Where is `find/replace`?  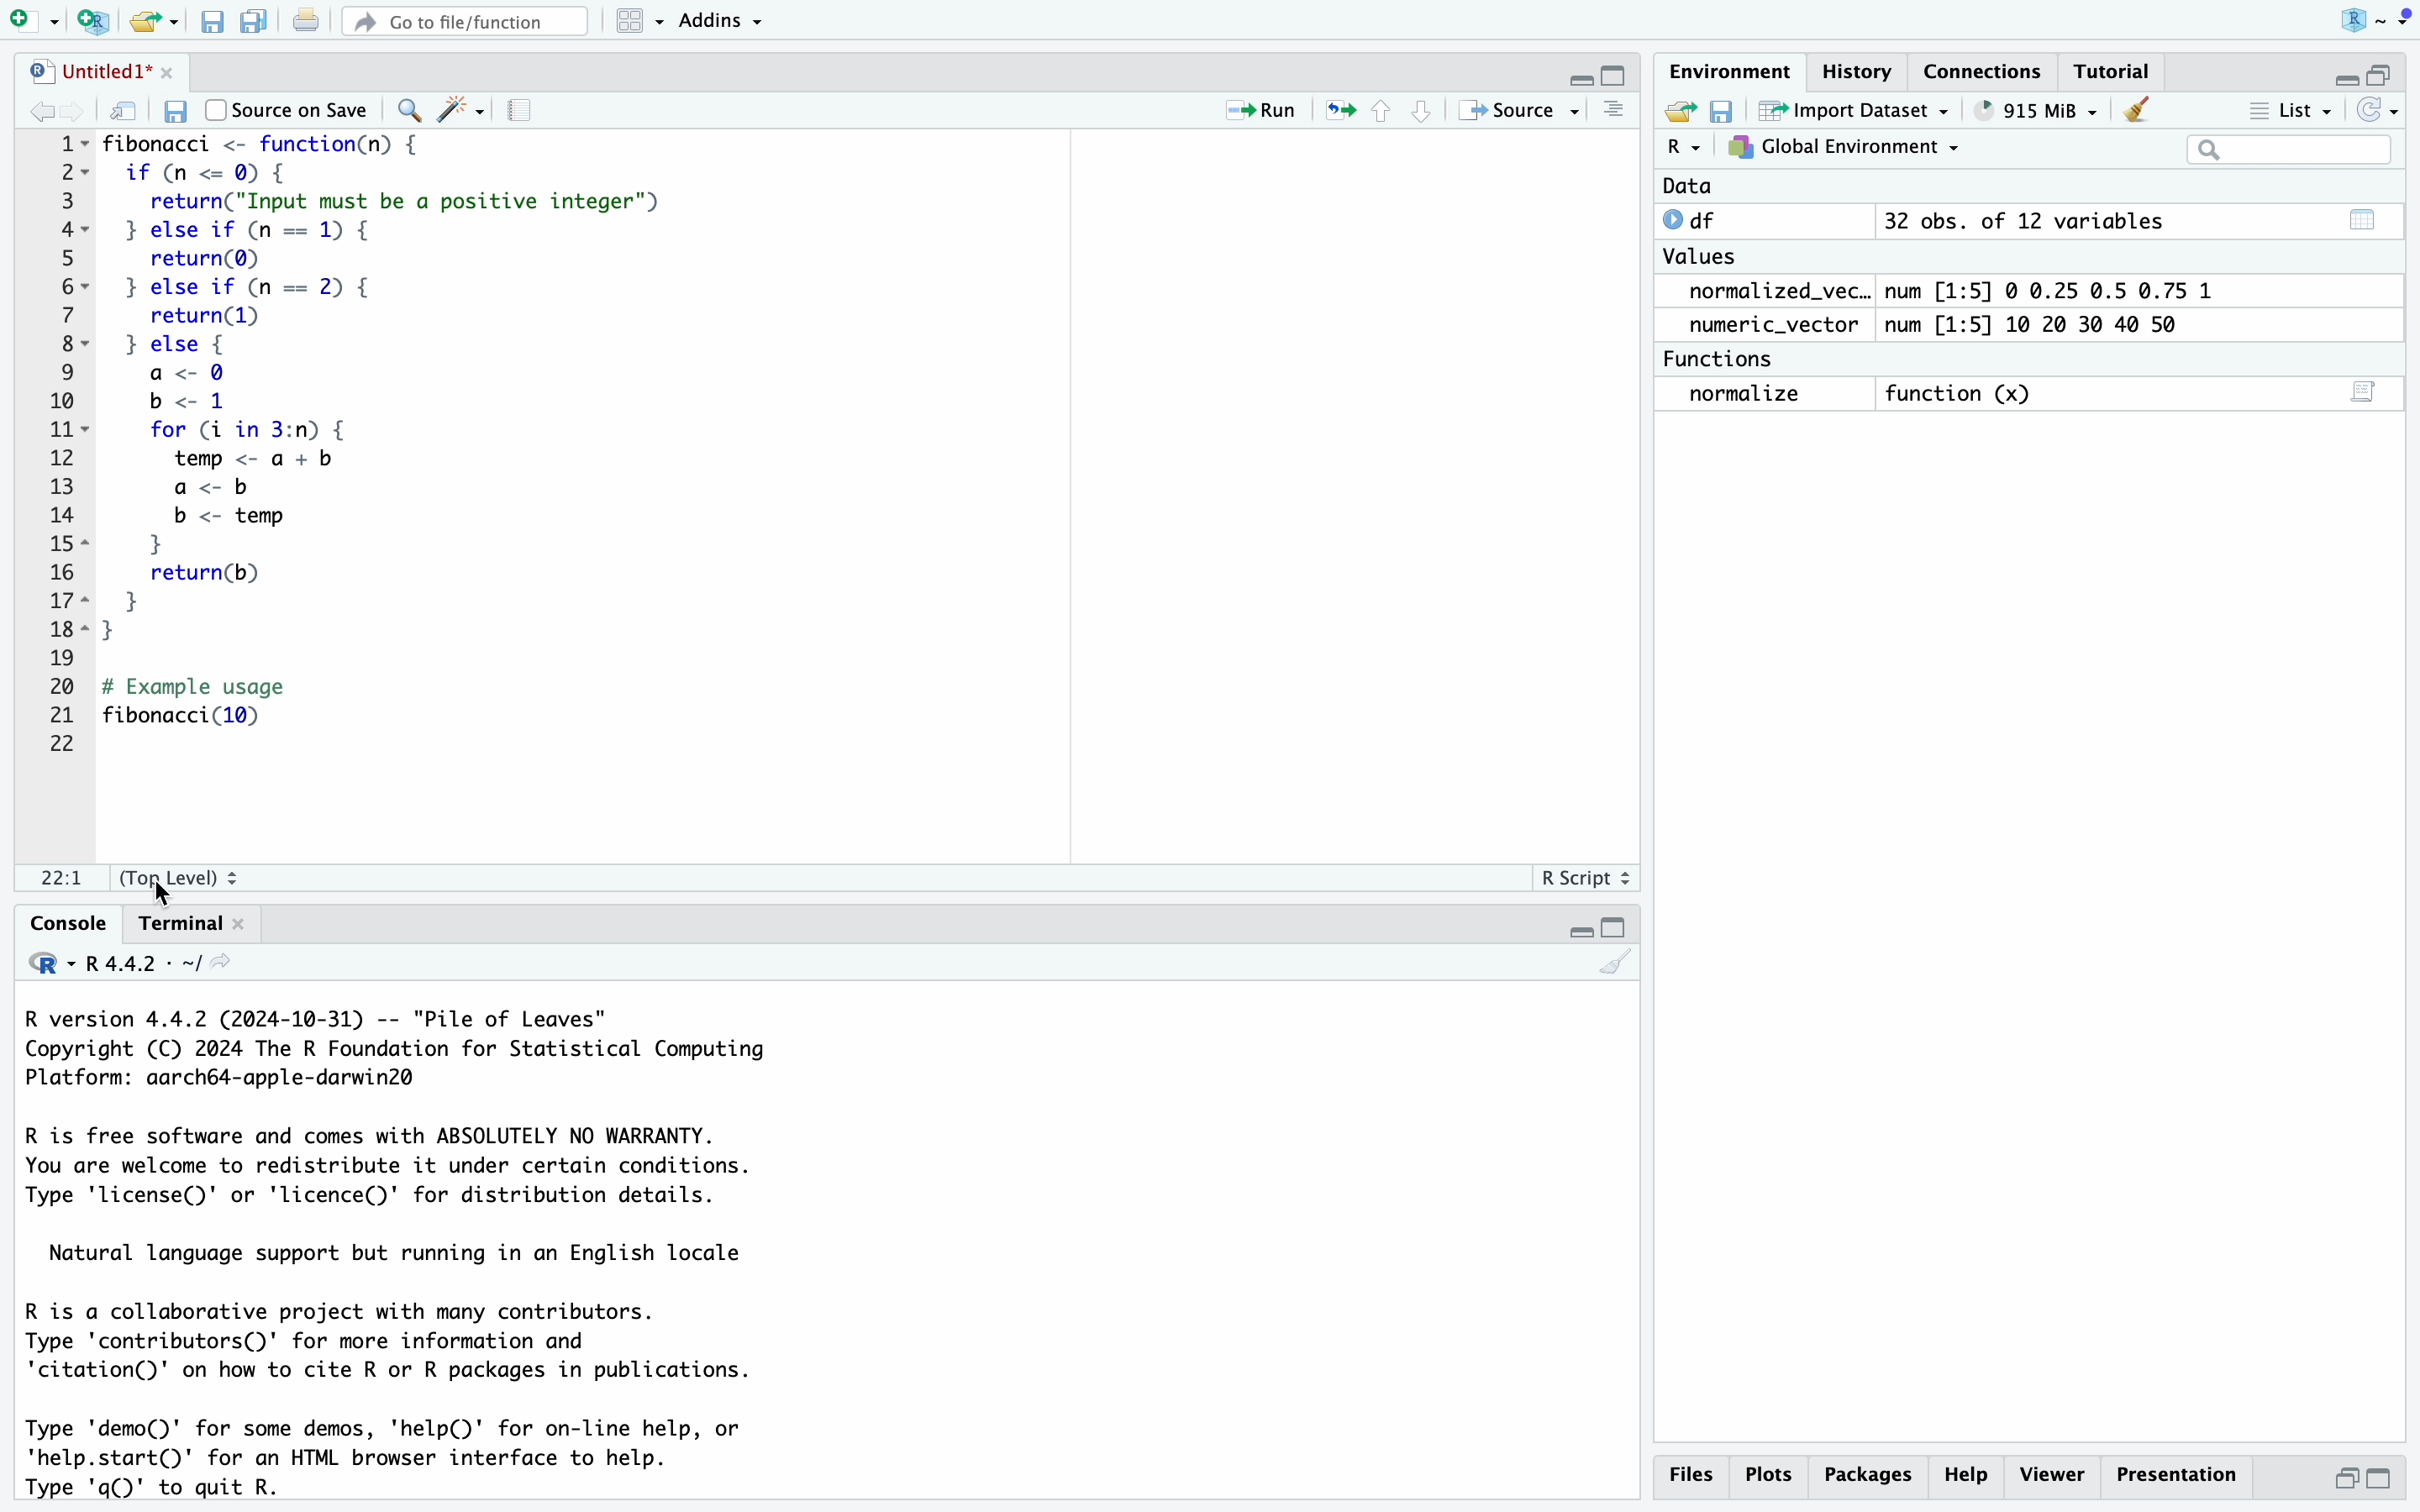 find/replace is located at coordinates (407, 111).